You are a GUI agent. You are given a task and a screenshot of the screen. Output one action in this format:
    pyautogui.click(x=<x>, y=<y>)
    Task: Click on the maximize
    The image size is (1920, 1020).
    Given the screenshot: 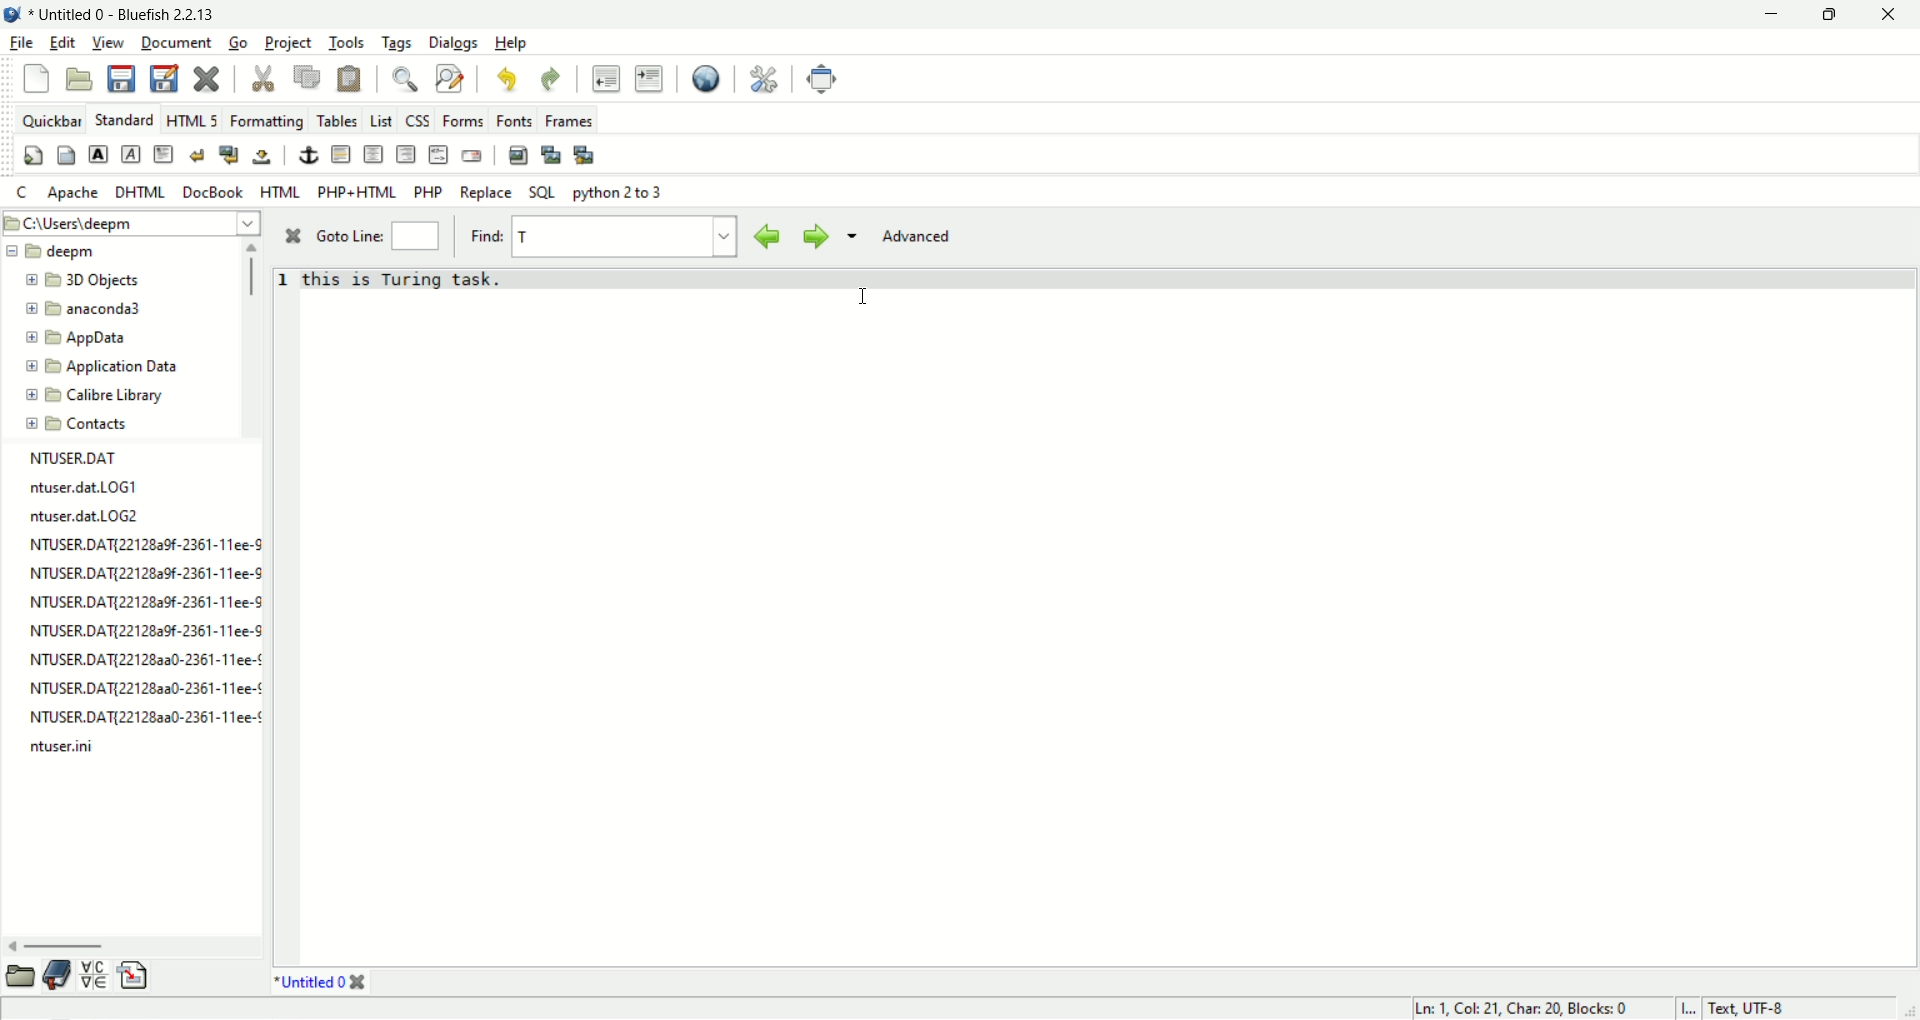 What is the action you would take?
    pyautogui.click(x=1834, y=17)
    